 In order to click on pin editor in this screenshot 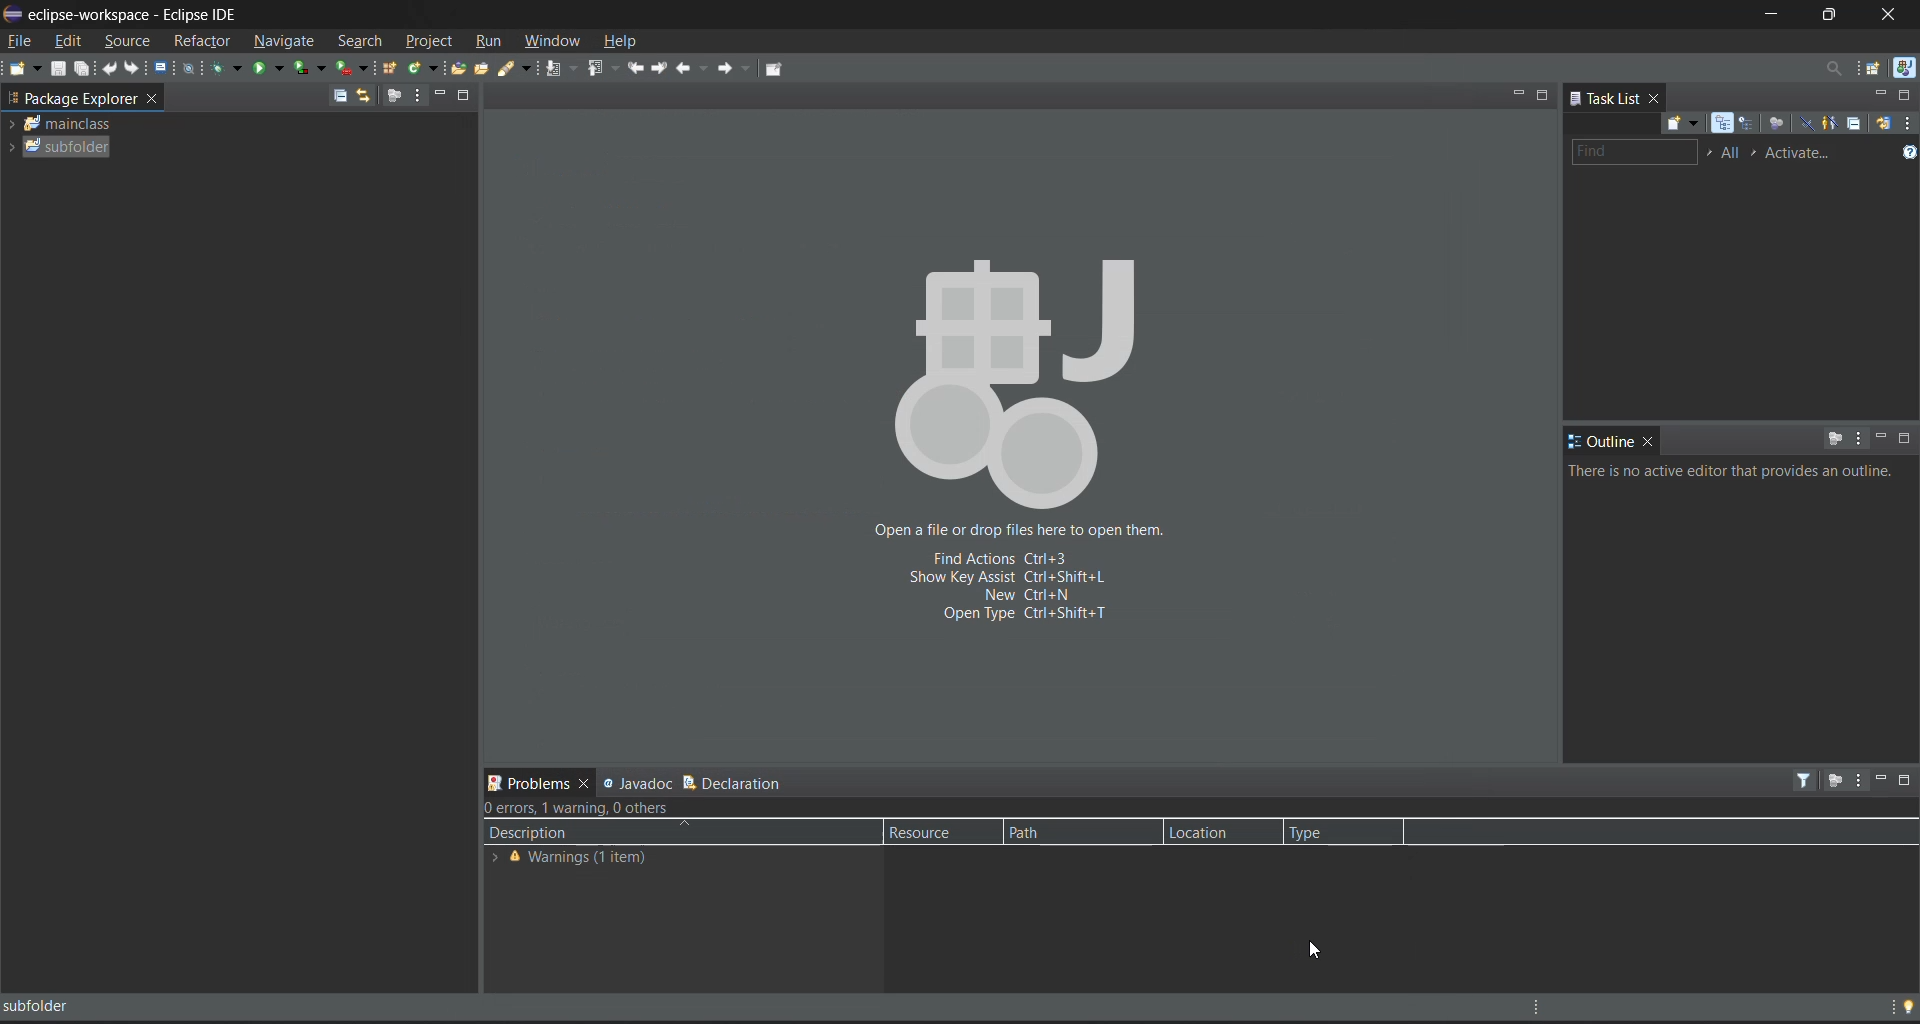, I will do `click(773, 70)`.